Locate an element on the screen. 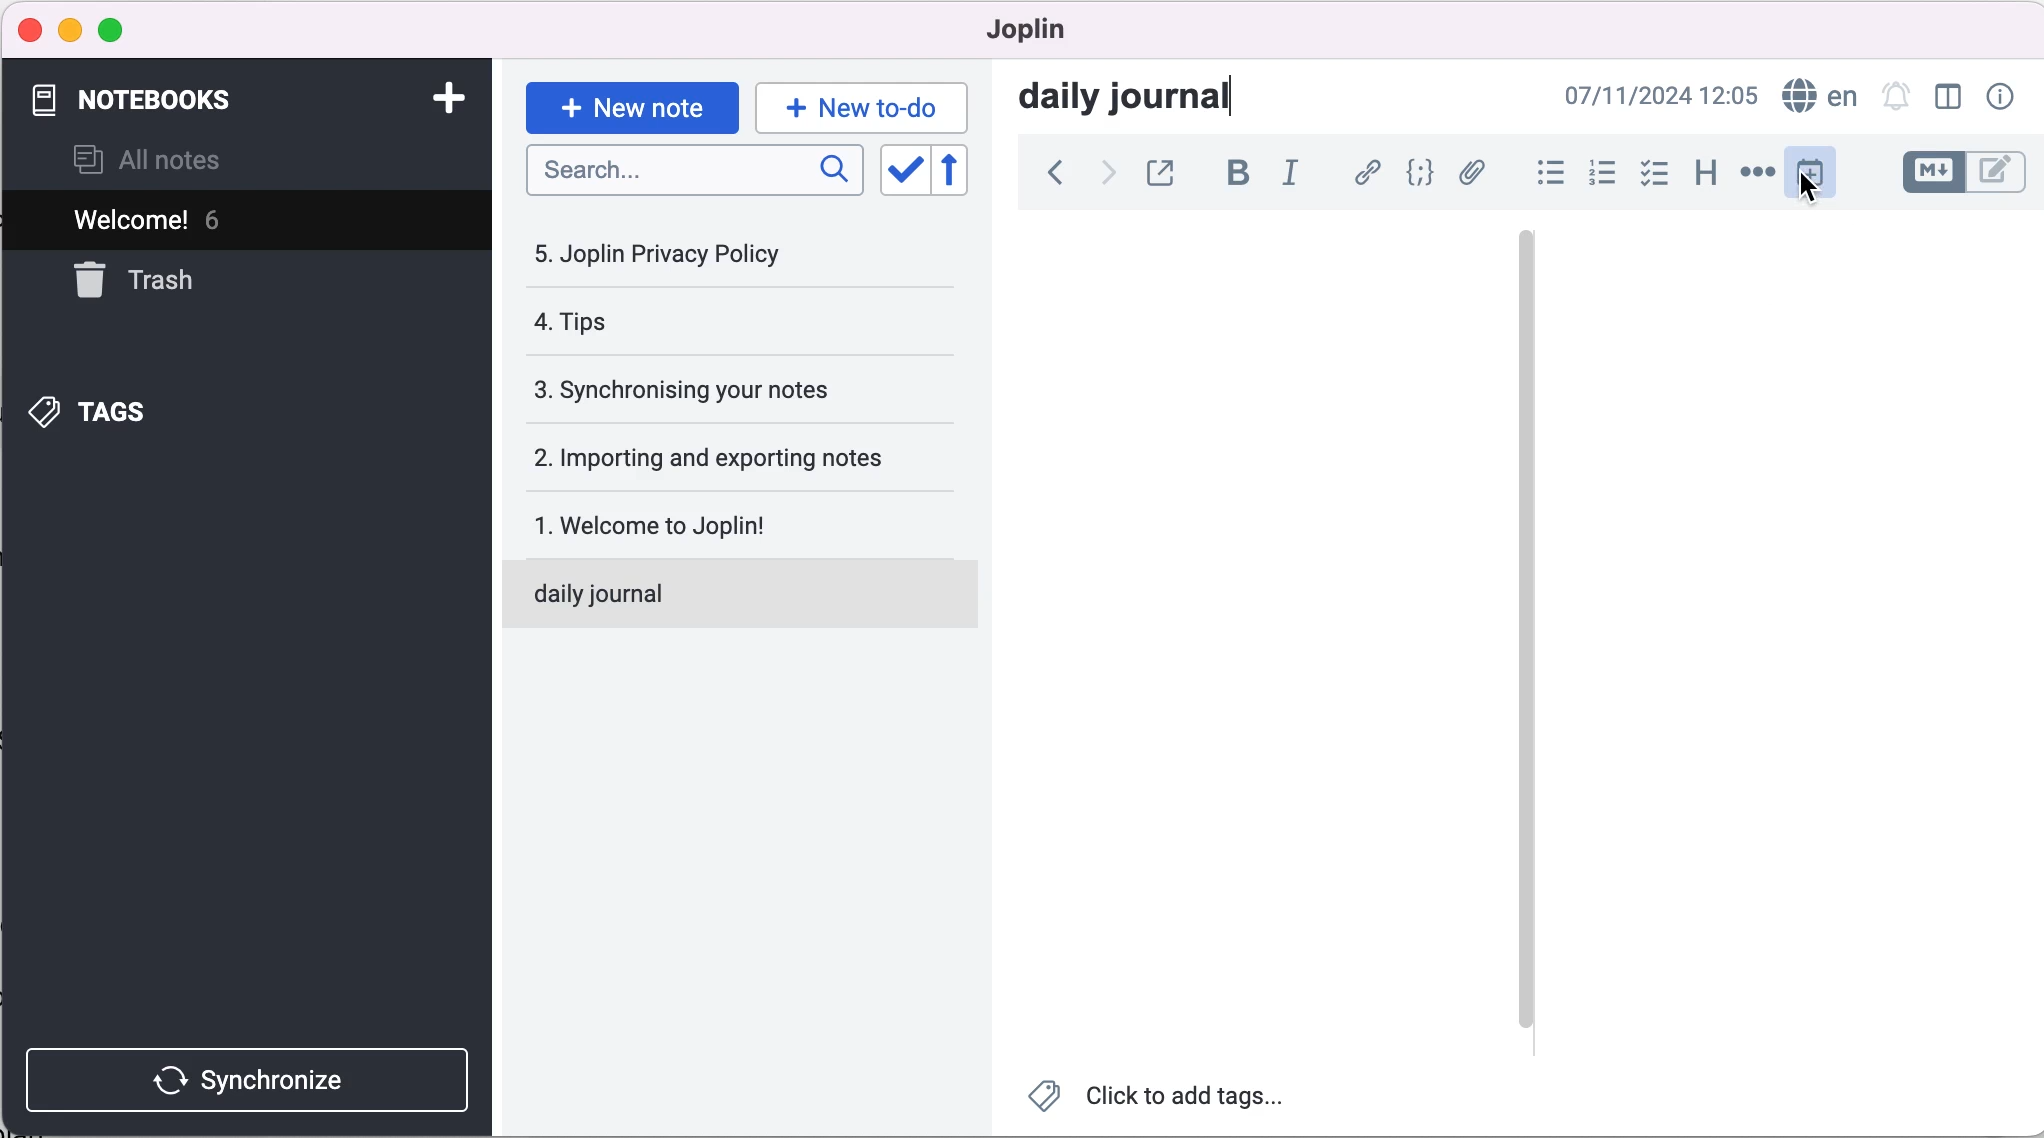 Image resolution: width=2044 pixels, height=1138 pixels. synchronize is located at coordinates (252, 1074).